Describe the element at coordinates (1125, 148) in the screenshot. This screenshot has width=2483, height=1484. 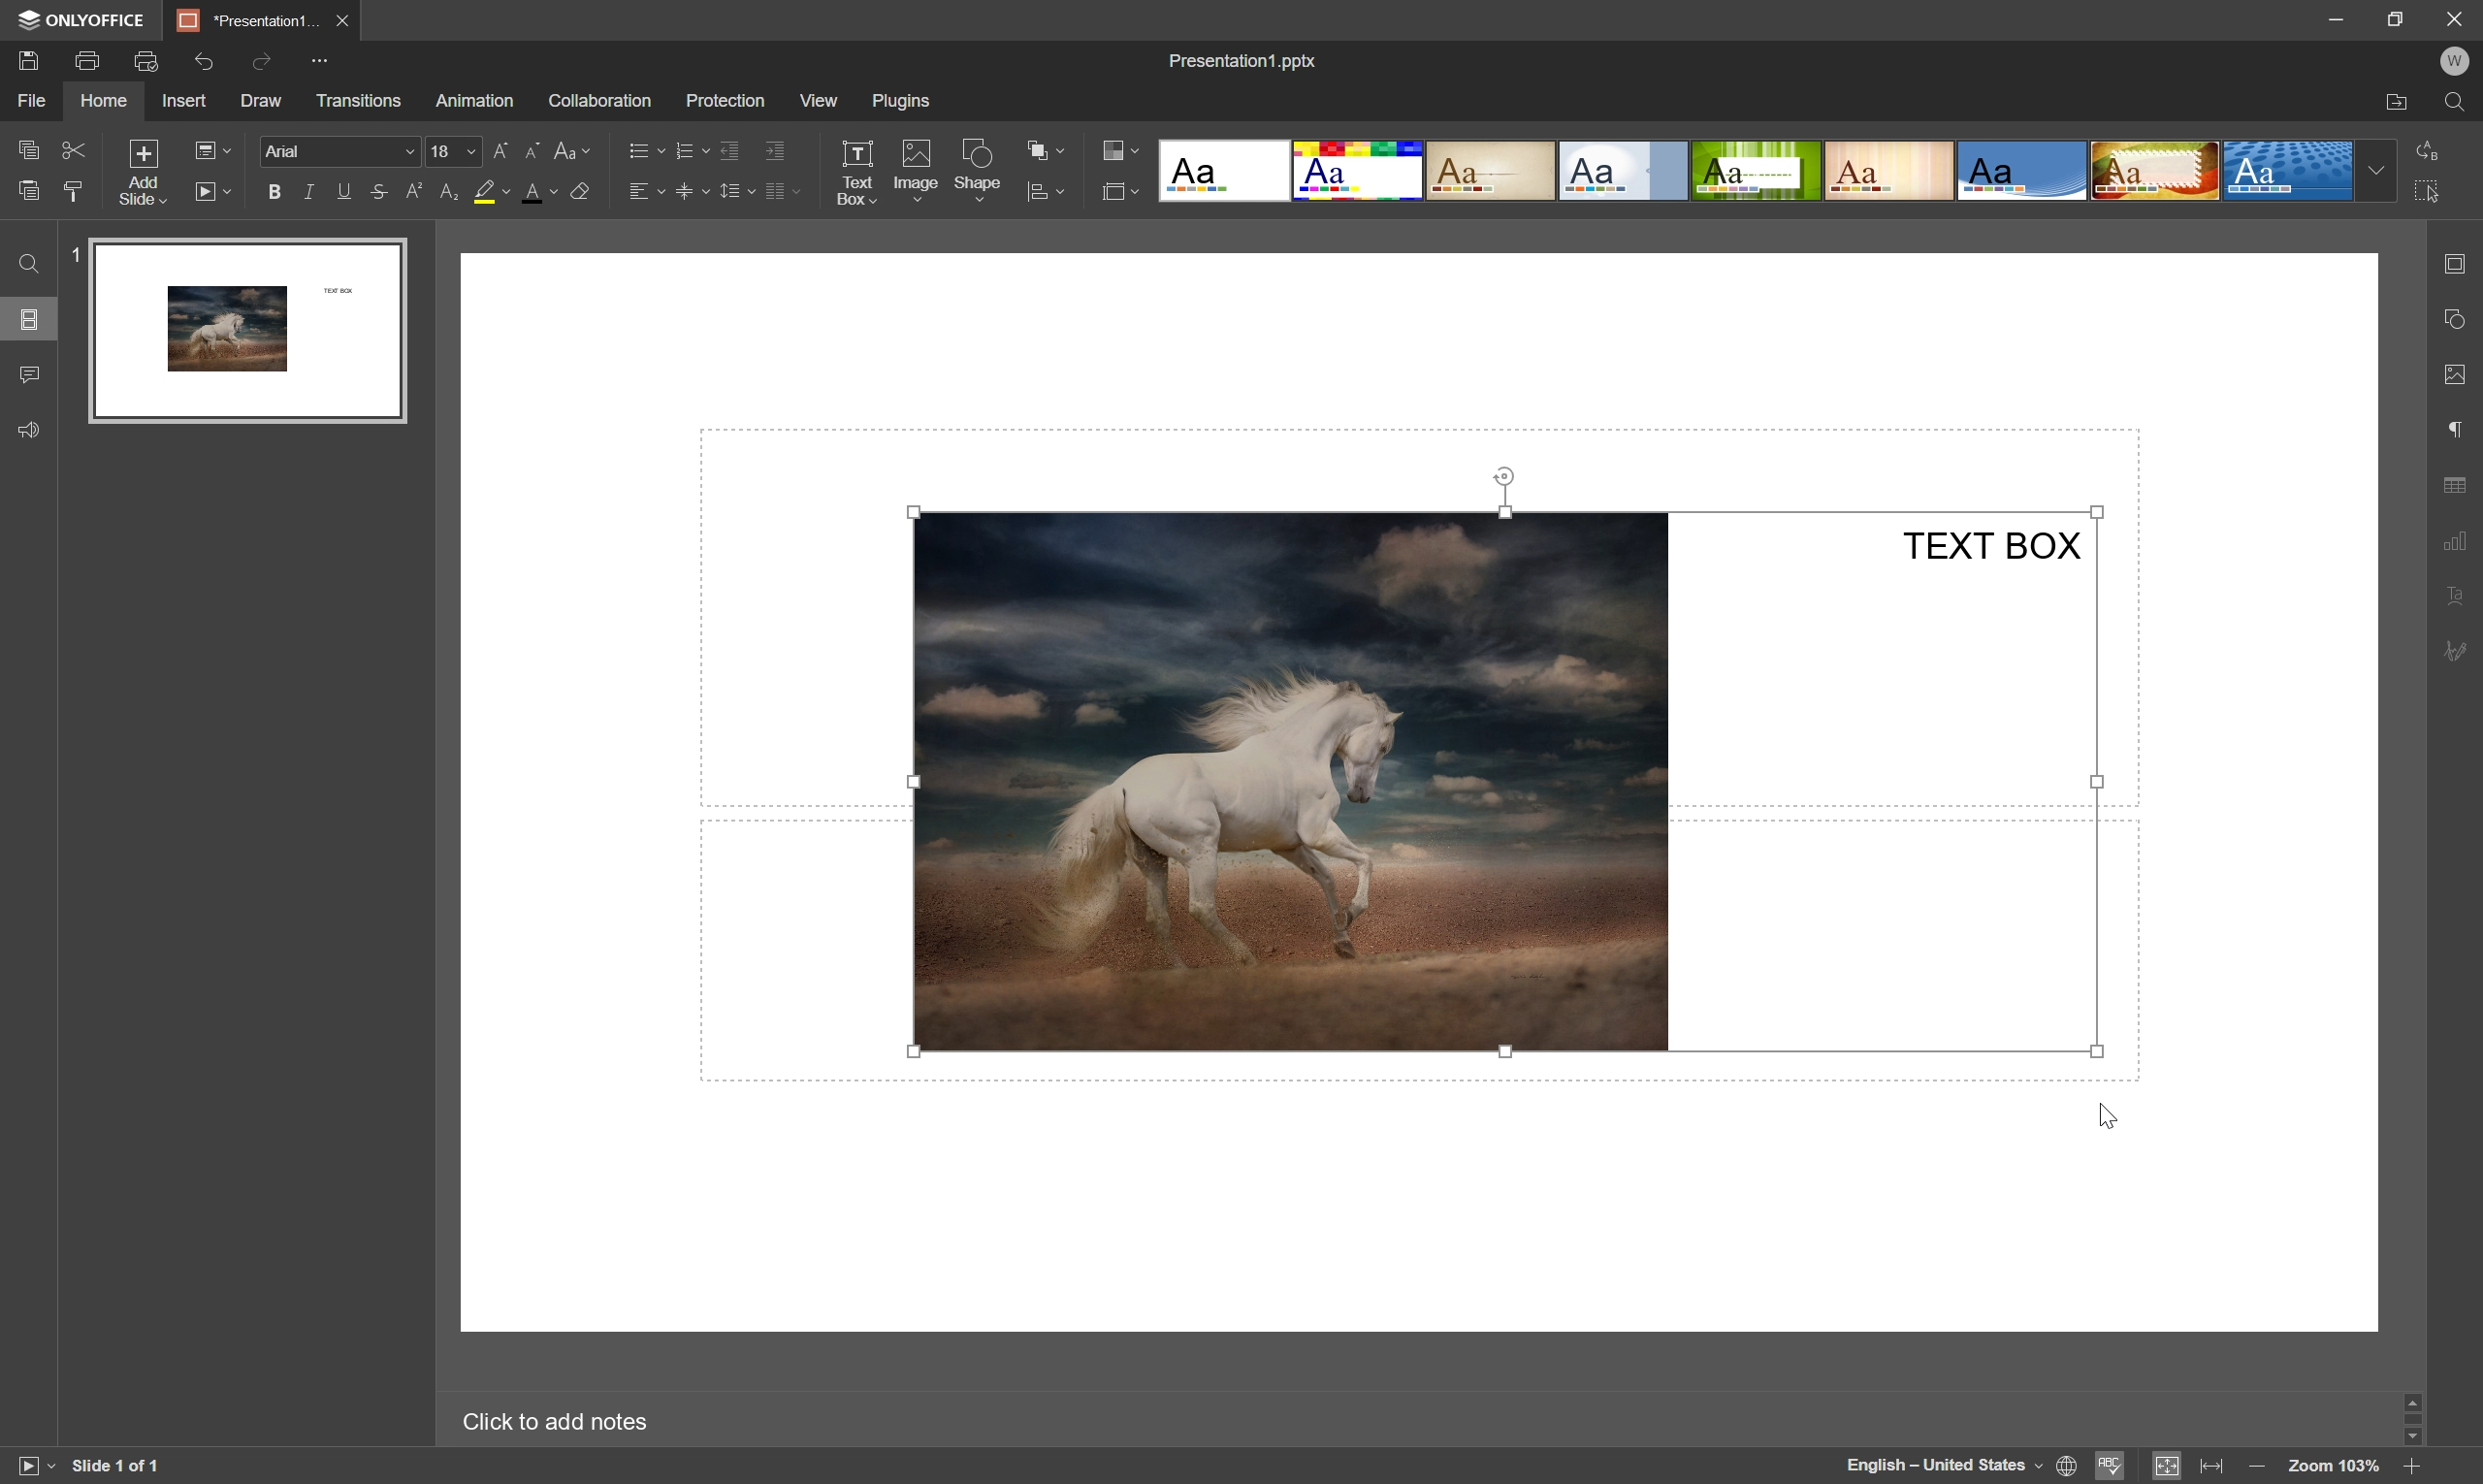
I see `change color theme` at that location.